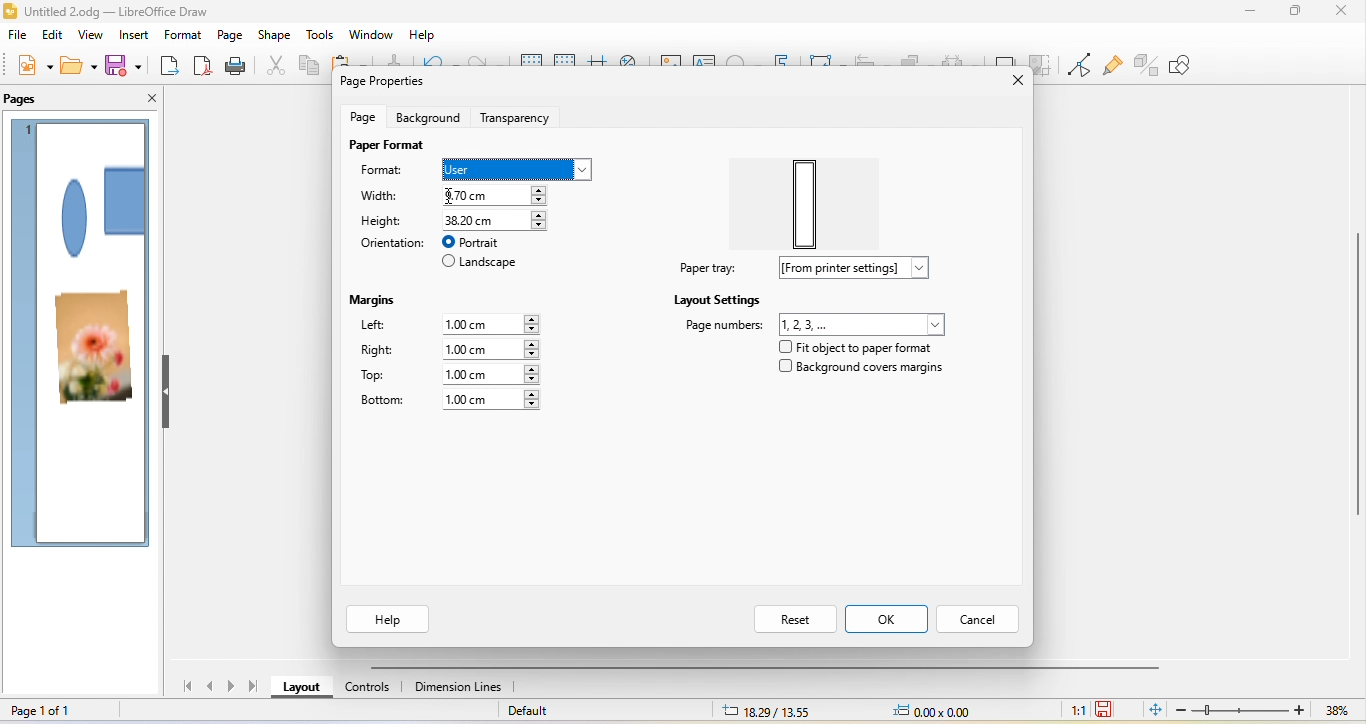 The height and width of the screenshot is (724, 1366). What do you see at coordinates (598, 62) in the screenshot?
I see `helpline while moving` at bounding box center [598, 62].